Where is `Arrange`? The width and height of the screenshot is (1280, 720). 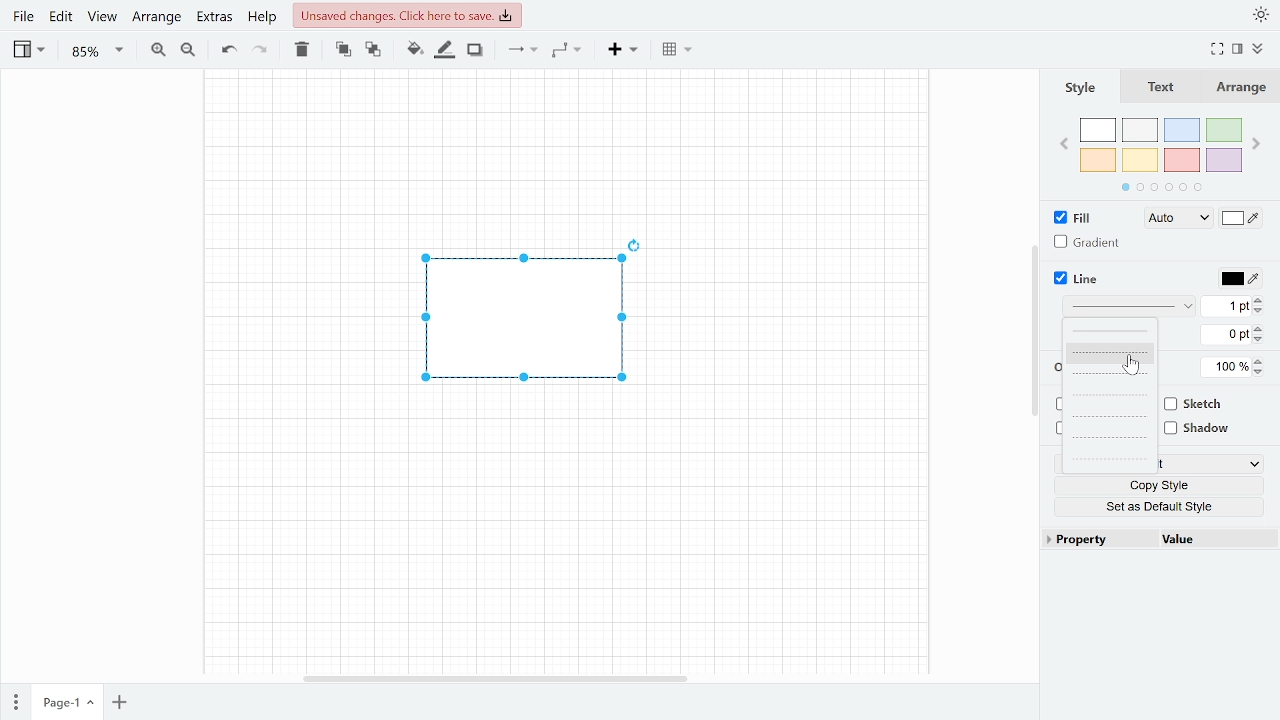 Arrange is located at coordinates (1243, 86).